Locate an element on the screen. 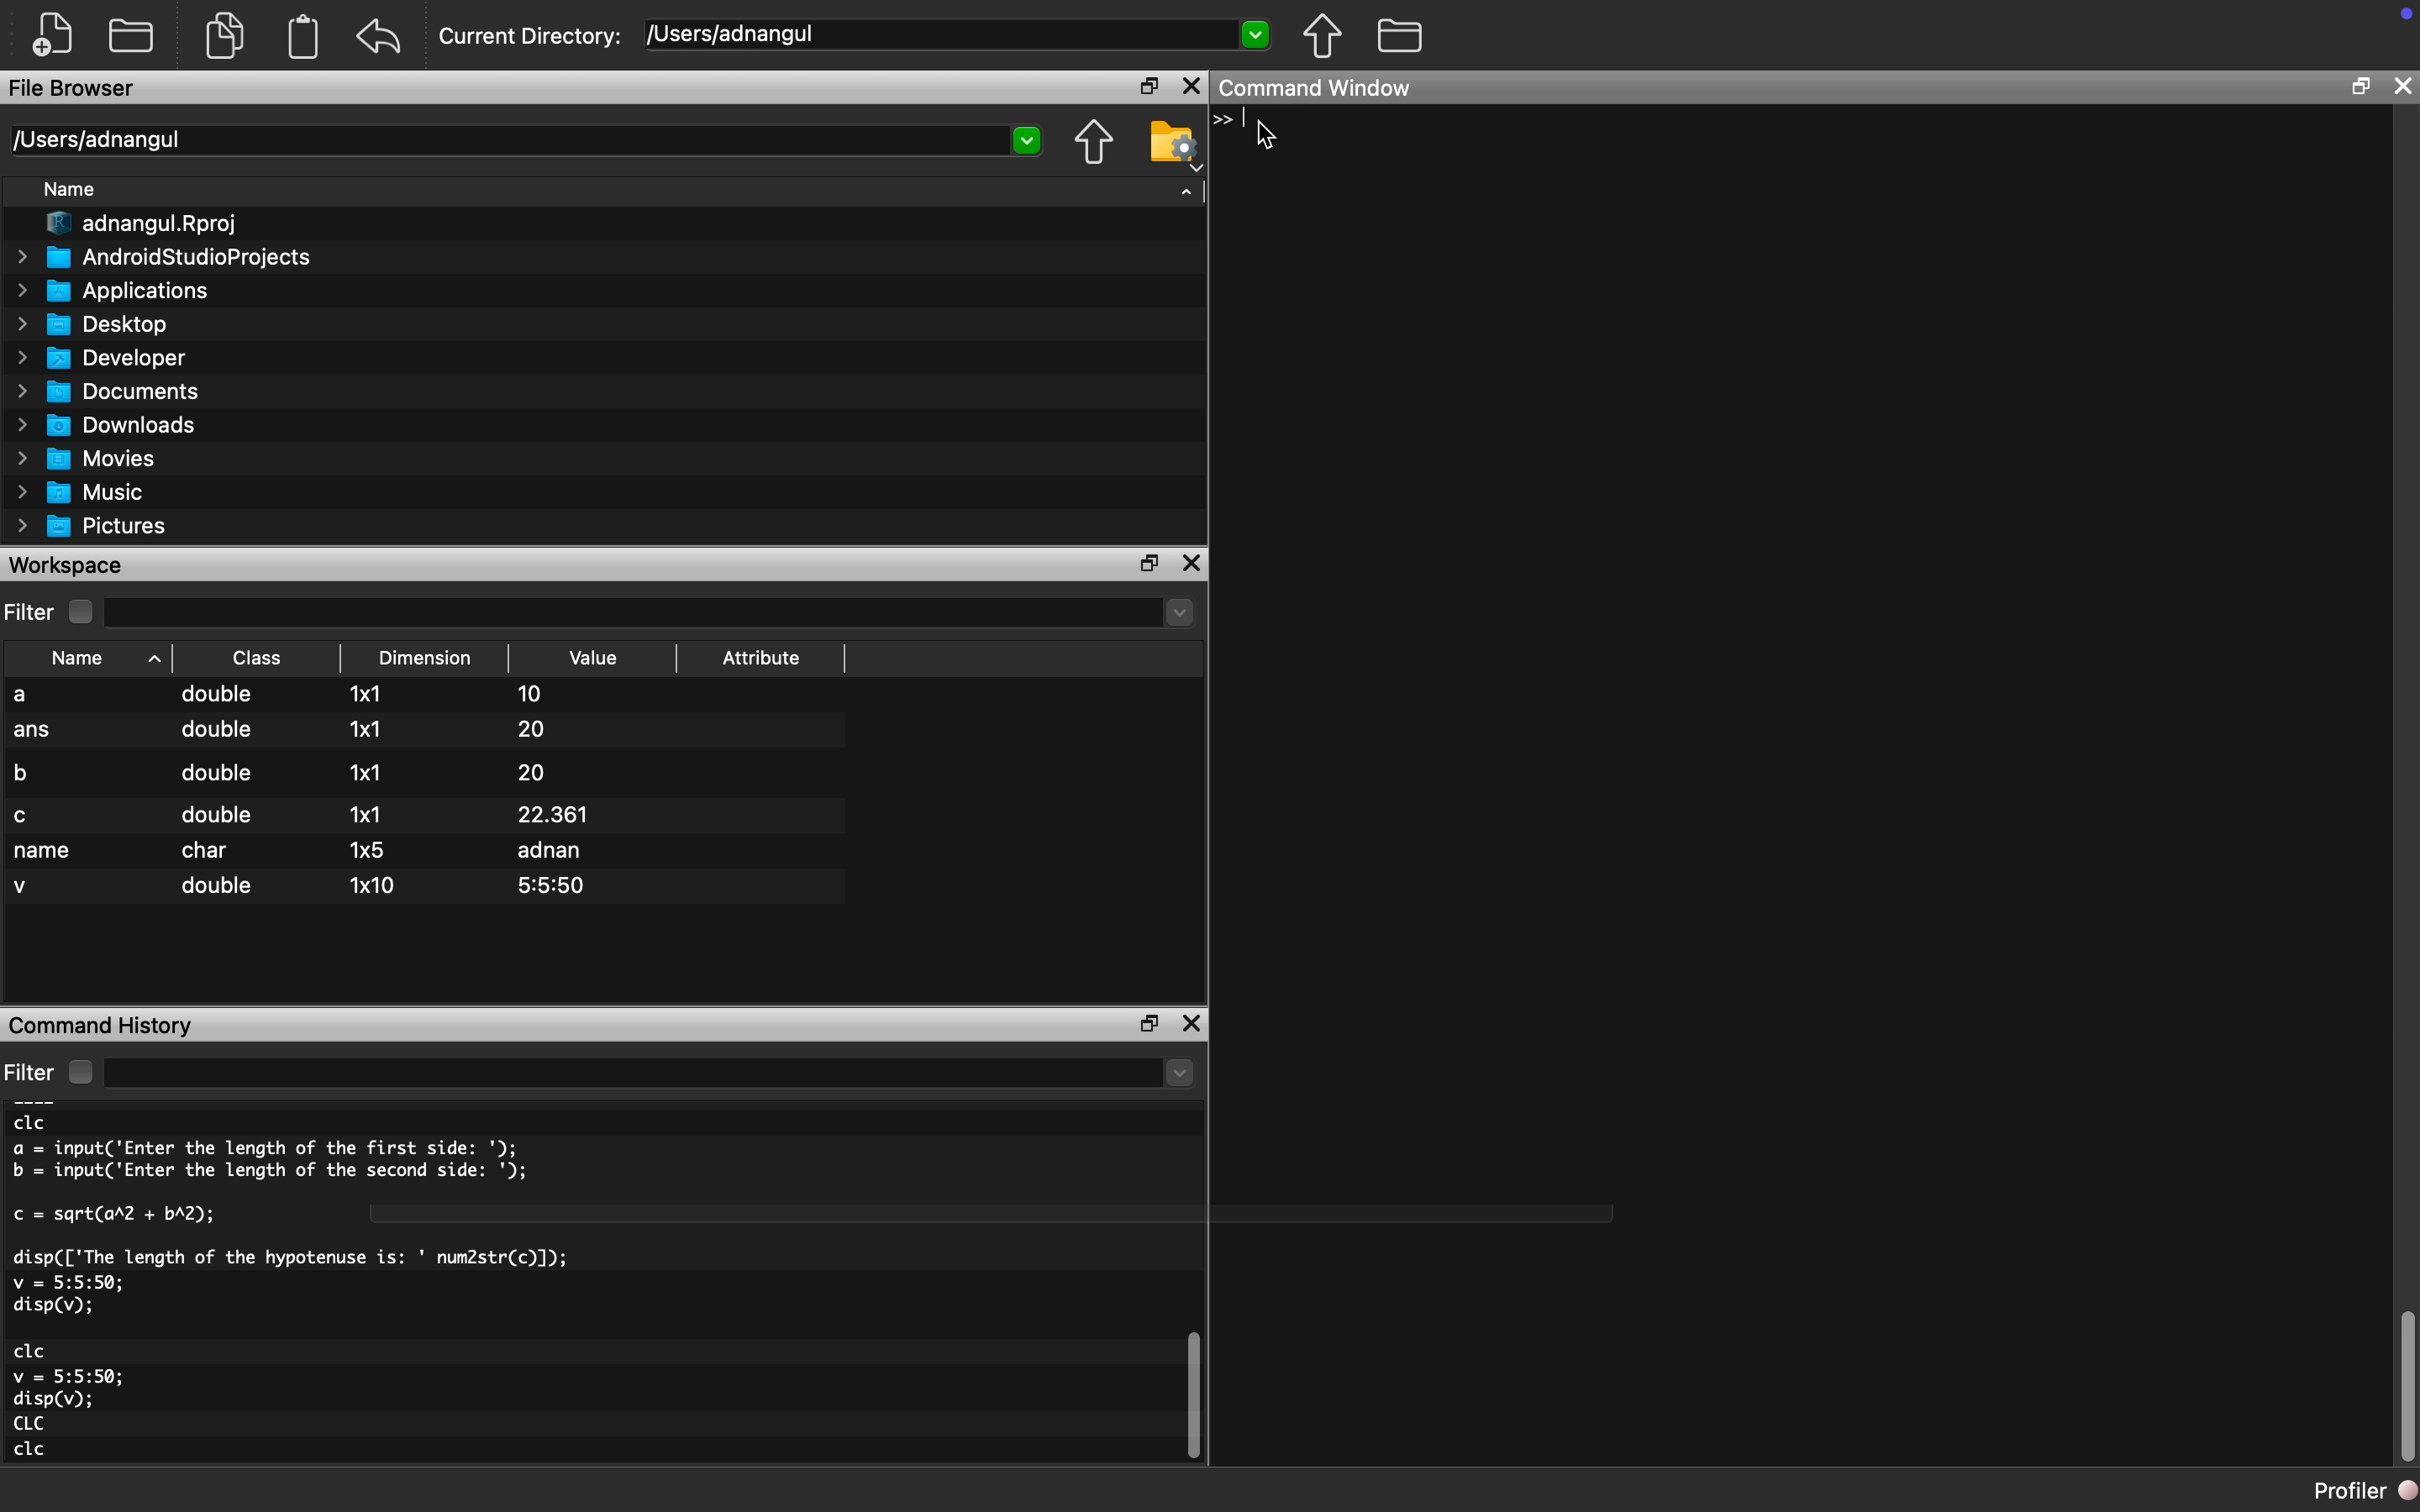 The height and width of the screenshot is (1512, 2420). I” adnangul.Rproj is located at coordinates (134, 223).